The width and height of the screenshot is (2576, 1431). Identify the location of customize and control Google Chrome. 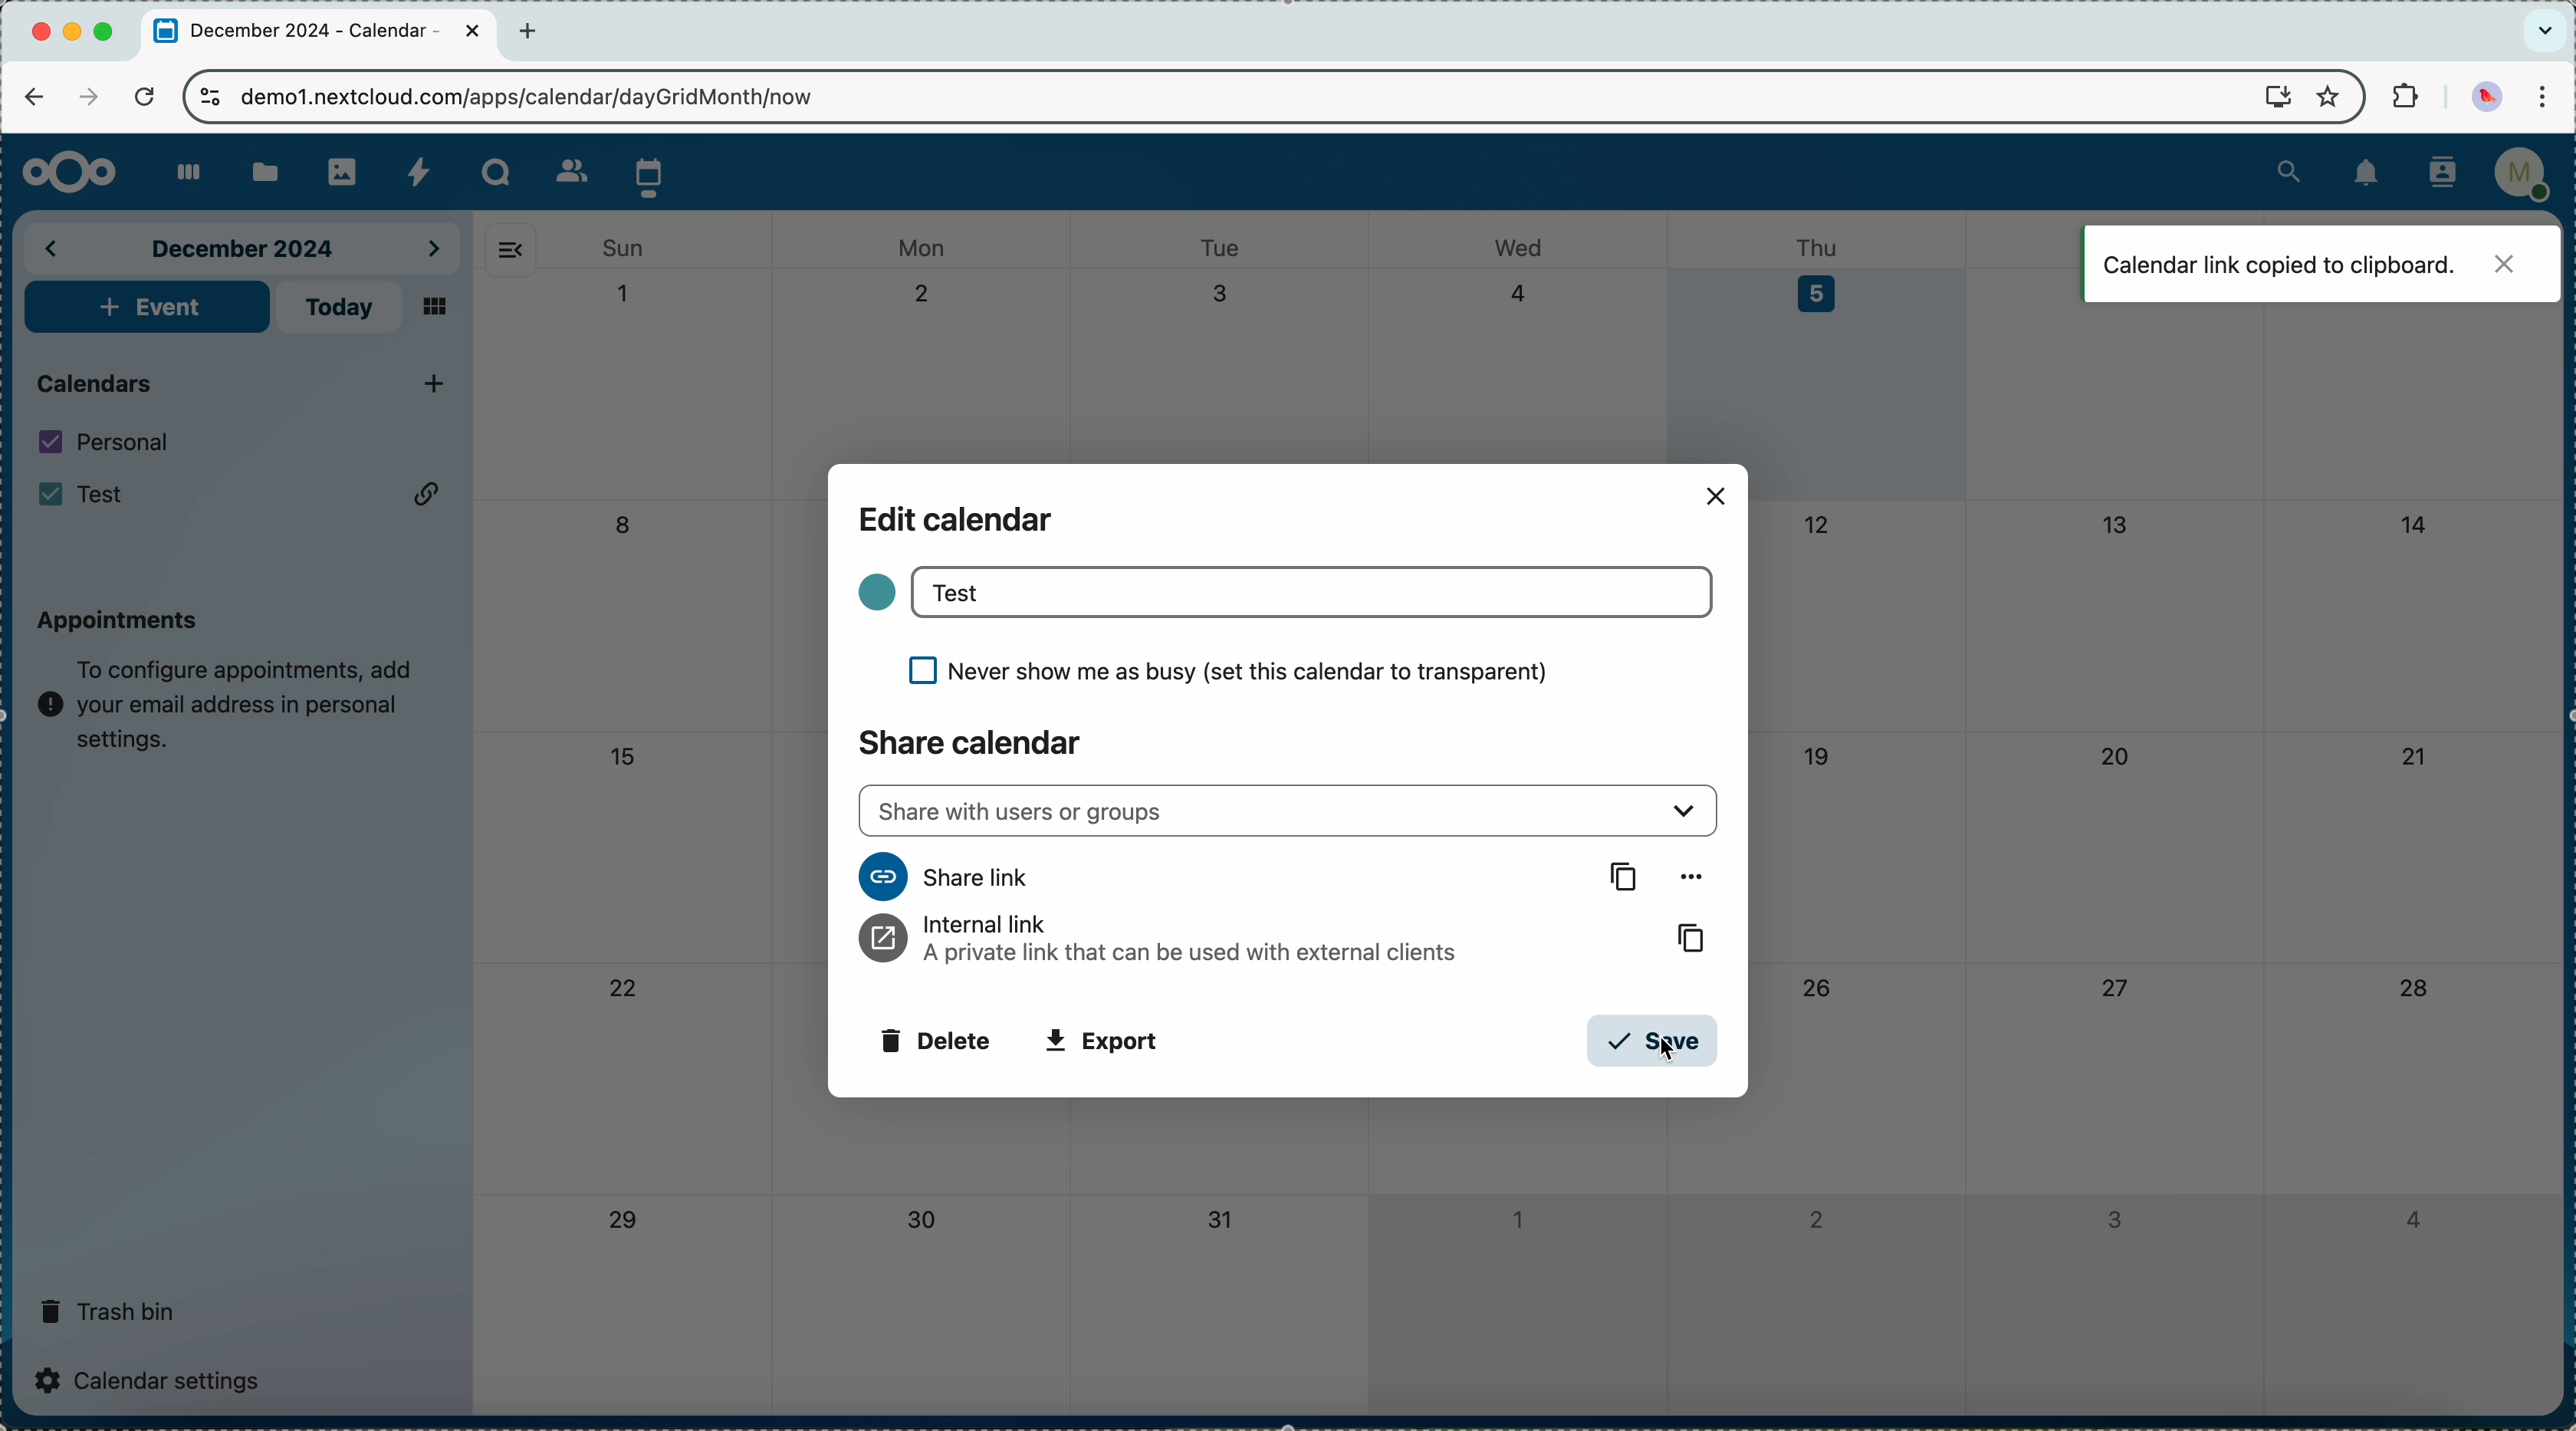
(2550, 98).